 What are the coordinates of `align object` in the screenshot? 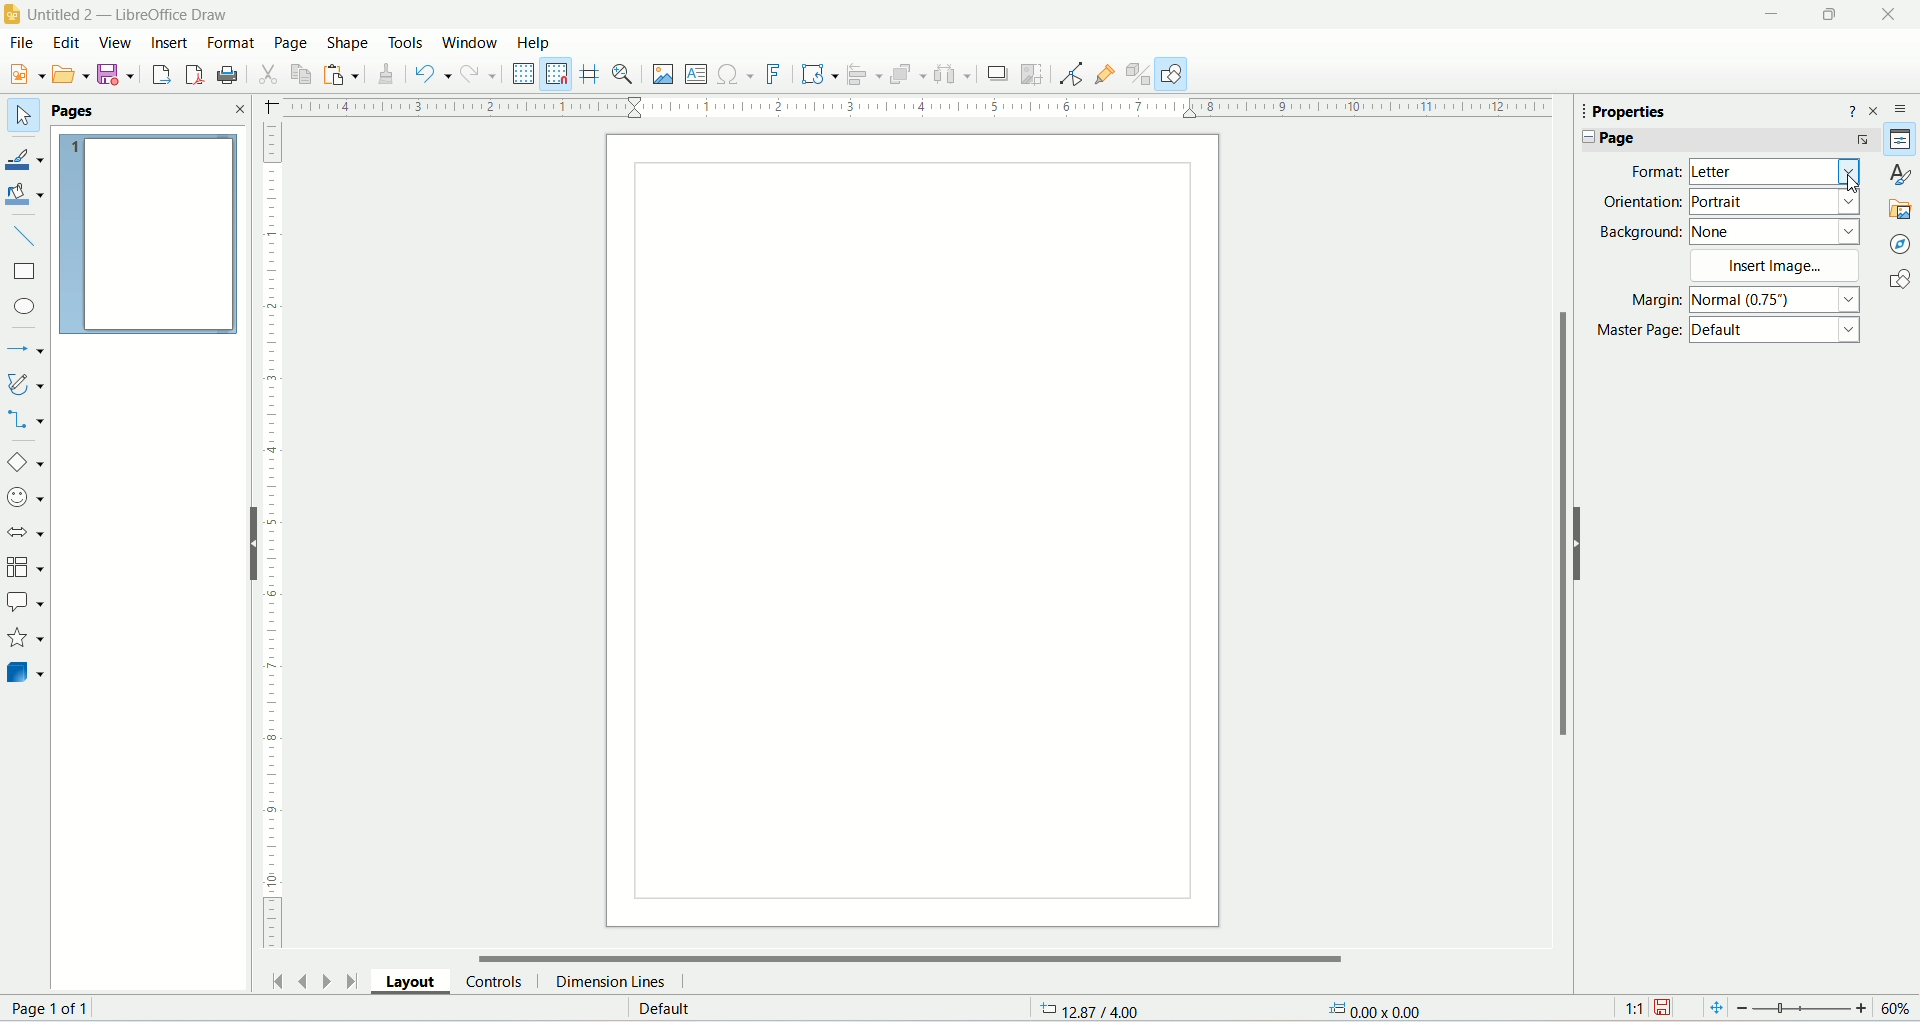 It's located at (863, 77).